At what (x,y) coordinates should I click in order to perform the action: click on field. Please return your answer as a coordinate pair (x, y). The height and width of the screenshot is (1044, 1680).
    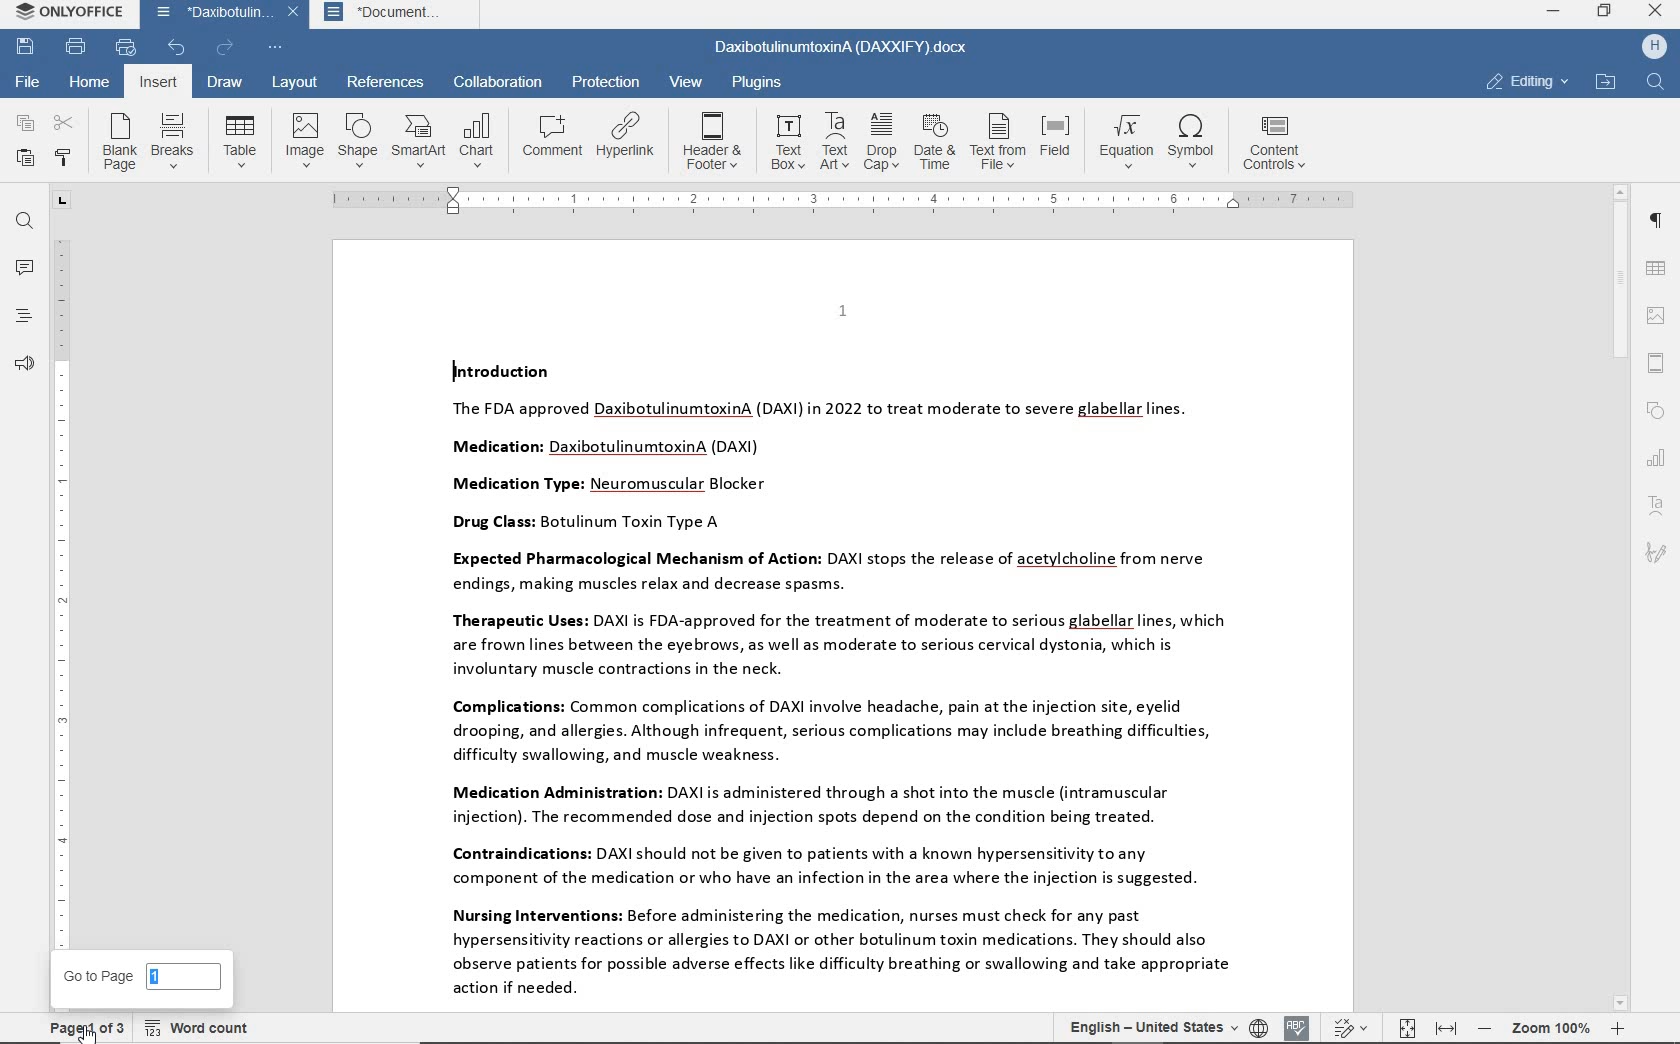
    Looking at the image, I should click on (1057, 143).